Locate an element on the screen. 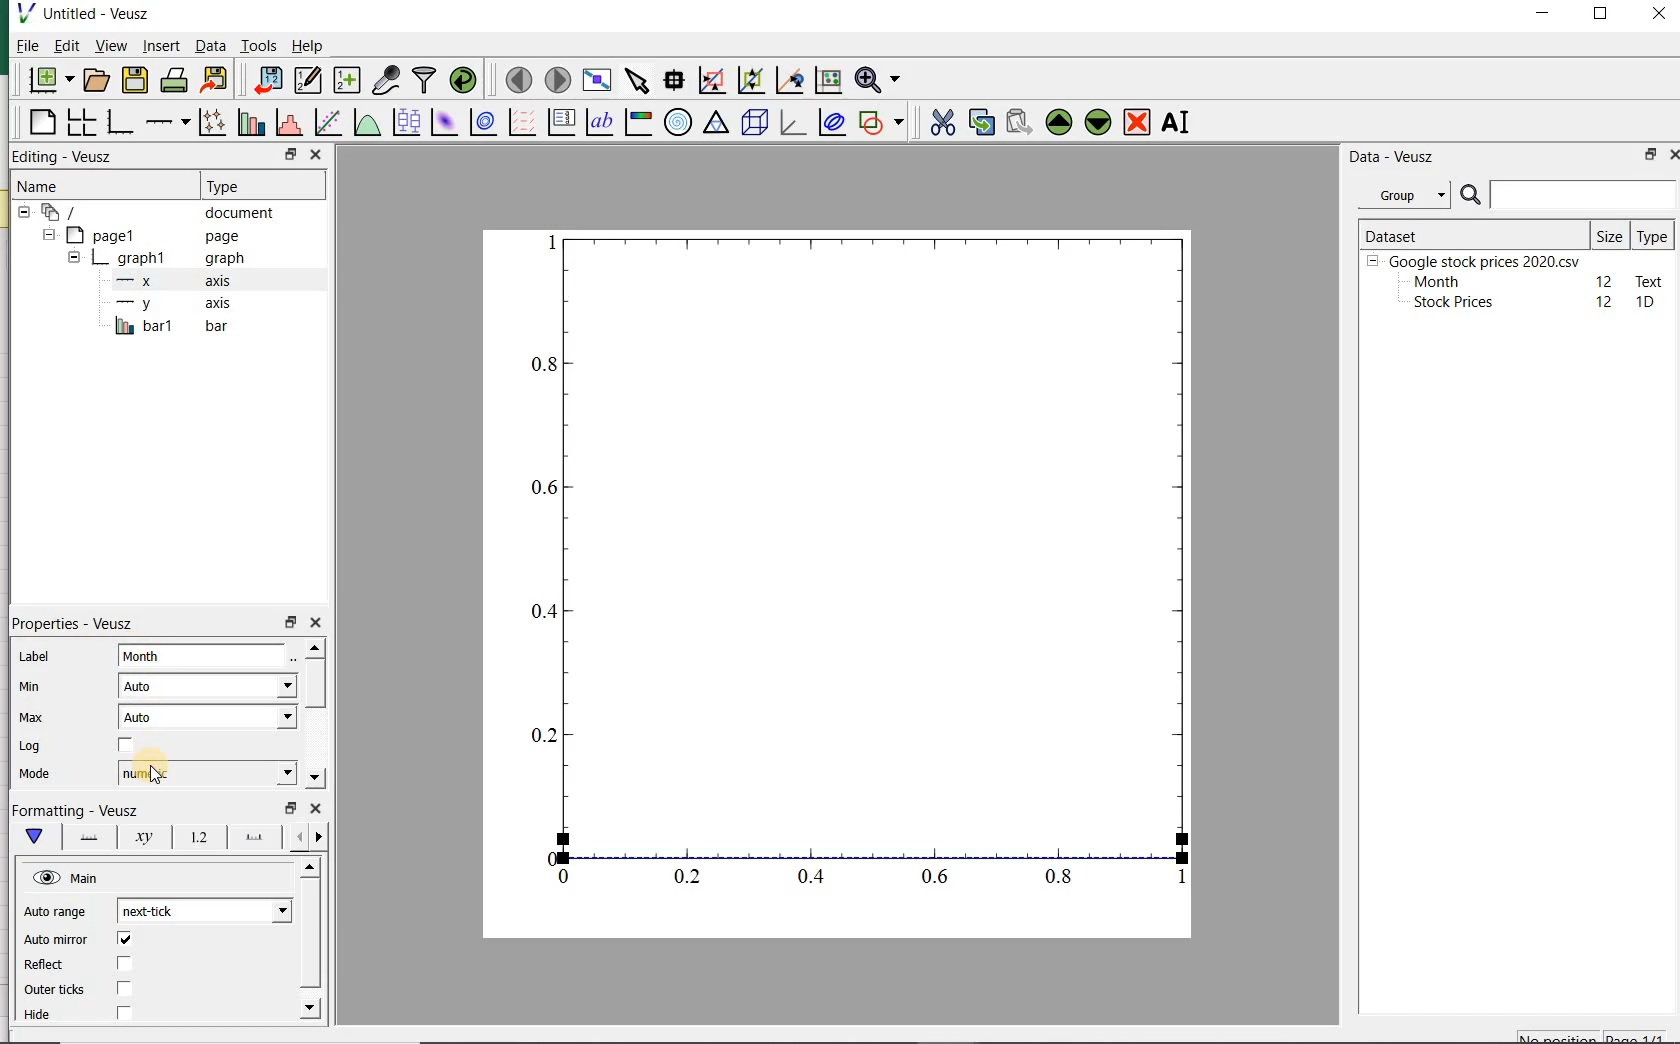 This screenshot has height=1044, width=1680. print the document is located at coordinates (174, 82).